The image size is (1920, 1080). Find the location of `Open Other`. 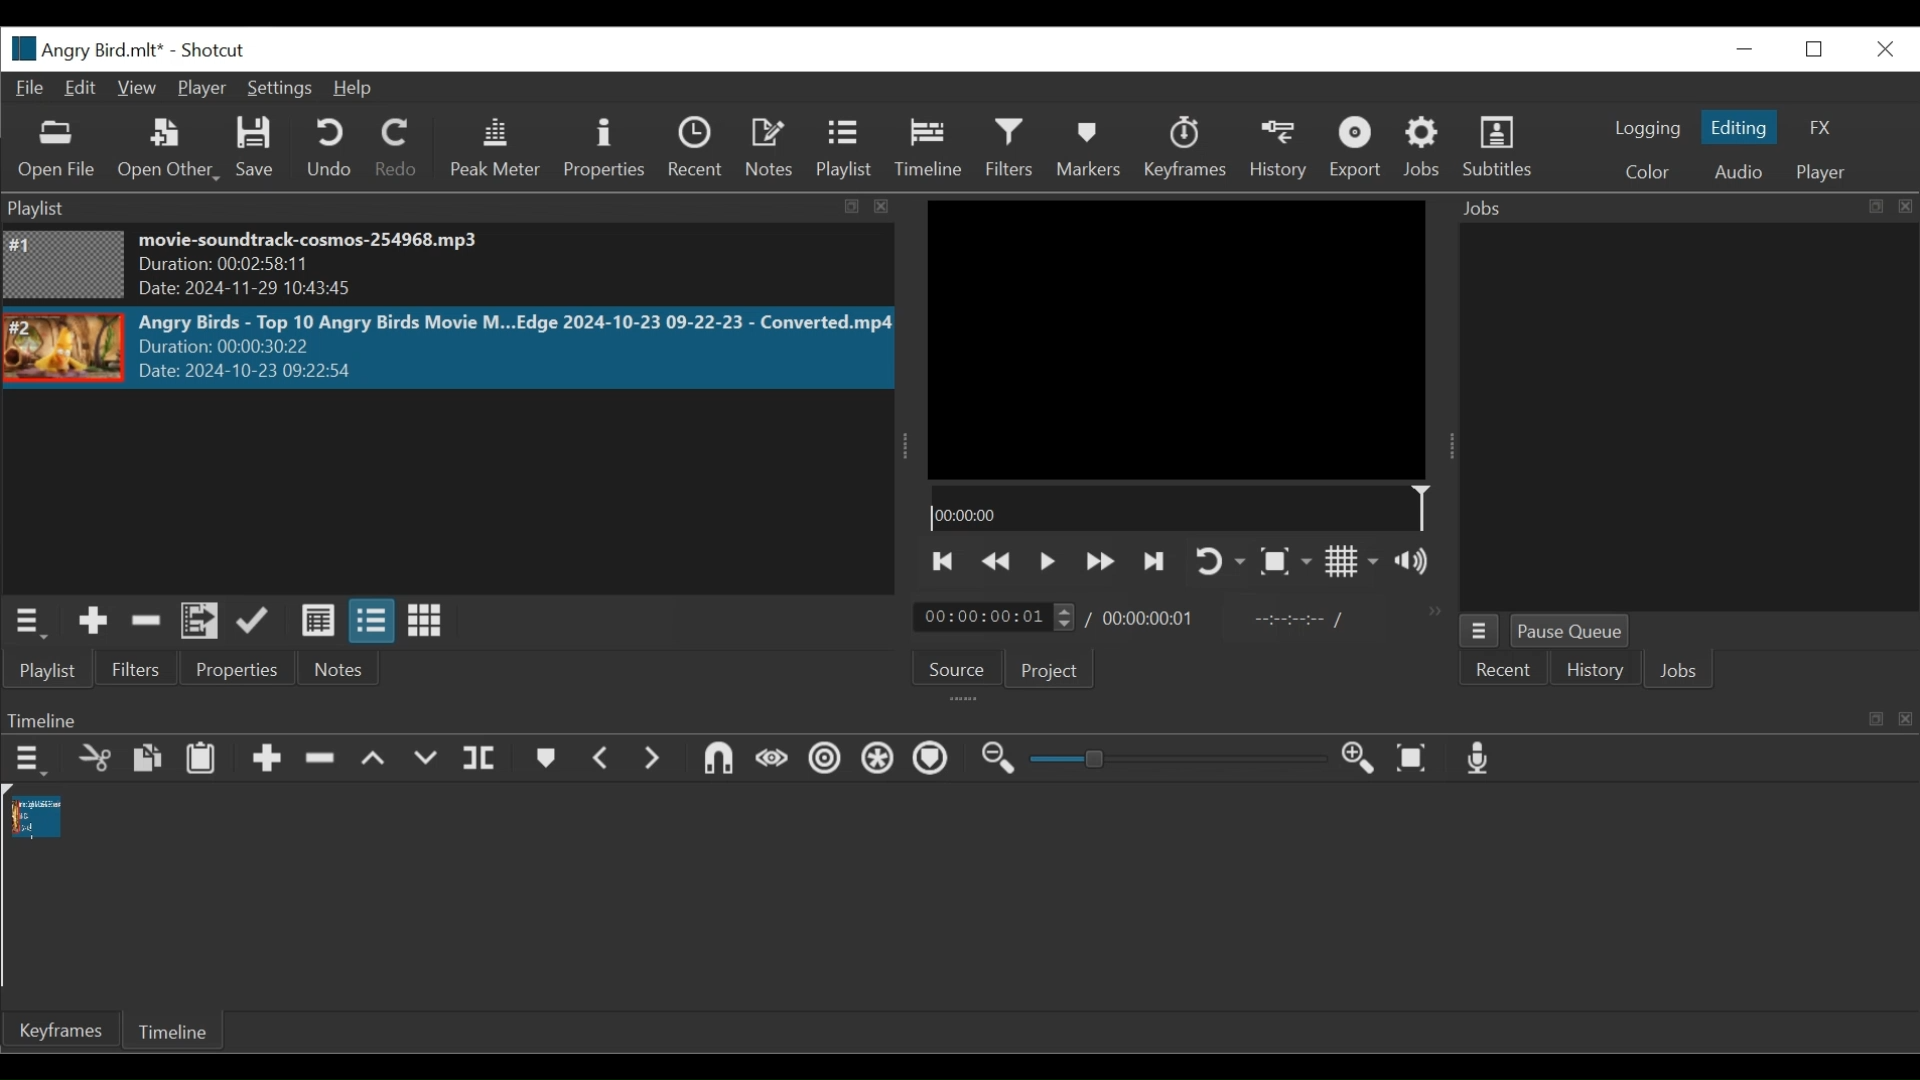

Open Other is located at coordinates (169, 150).